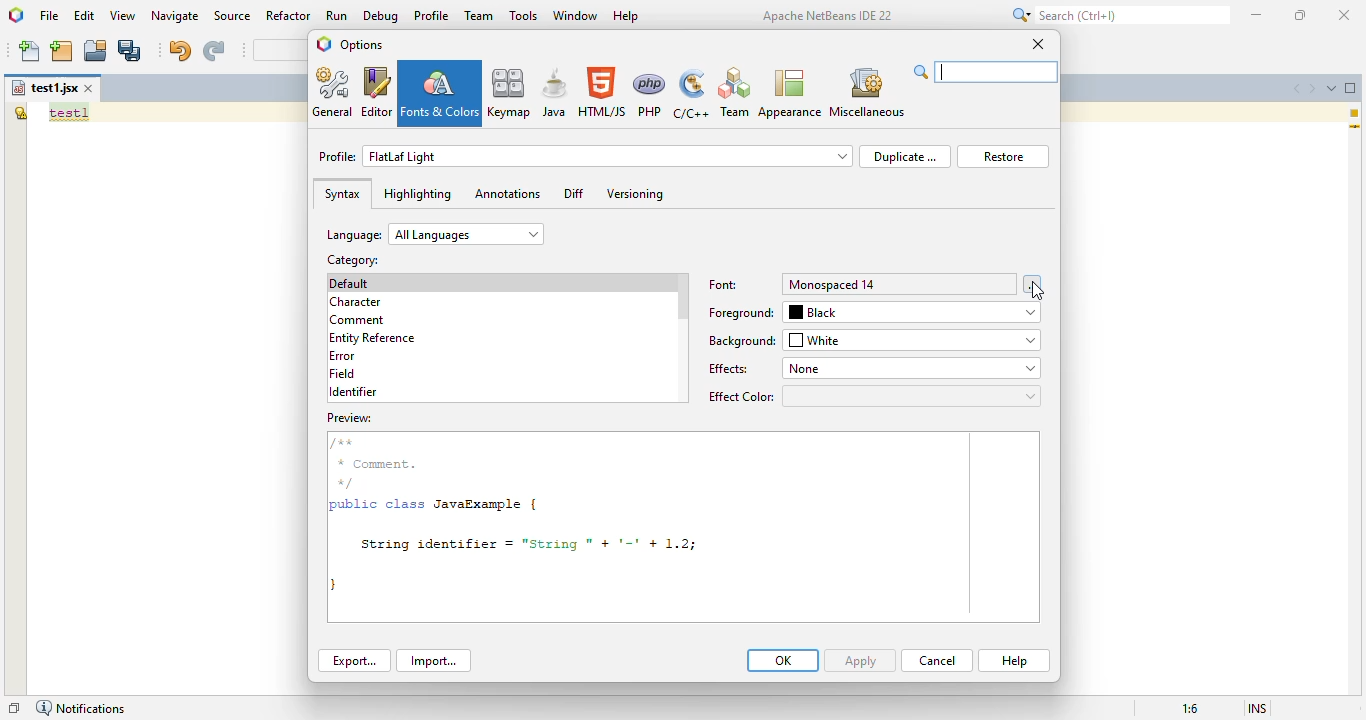  I want to click on * Comment., so click(382, 465).